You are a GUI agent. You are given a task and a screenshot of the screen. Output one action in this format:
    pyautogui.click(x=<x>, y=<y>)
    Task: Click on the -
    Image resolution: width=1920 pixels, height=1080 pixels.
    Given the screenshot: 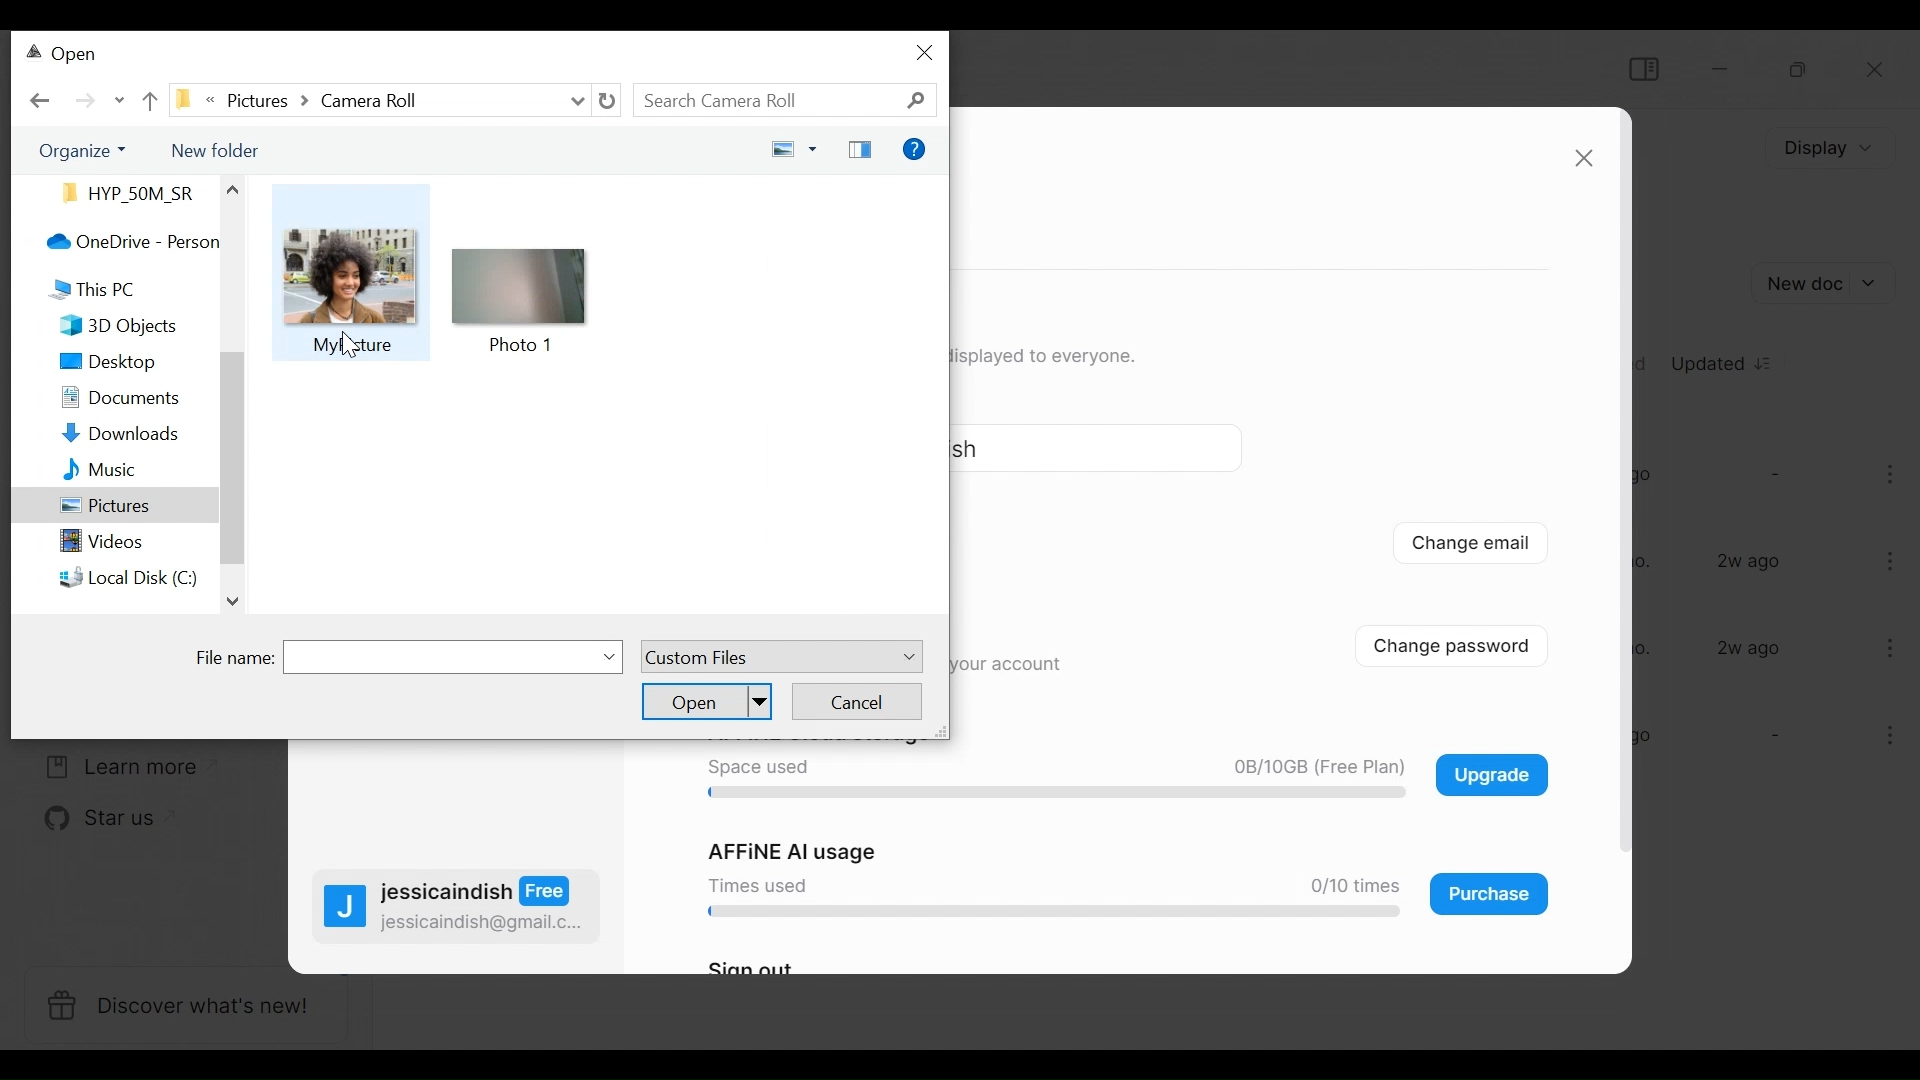 What is the action you would take?
    pyautogui.click(x=1773, y=473)
    